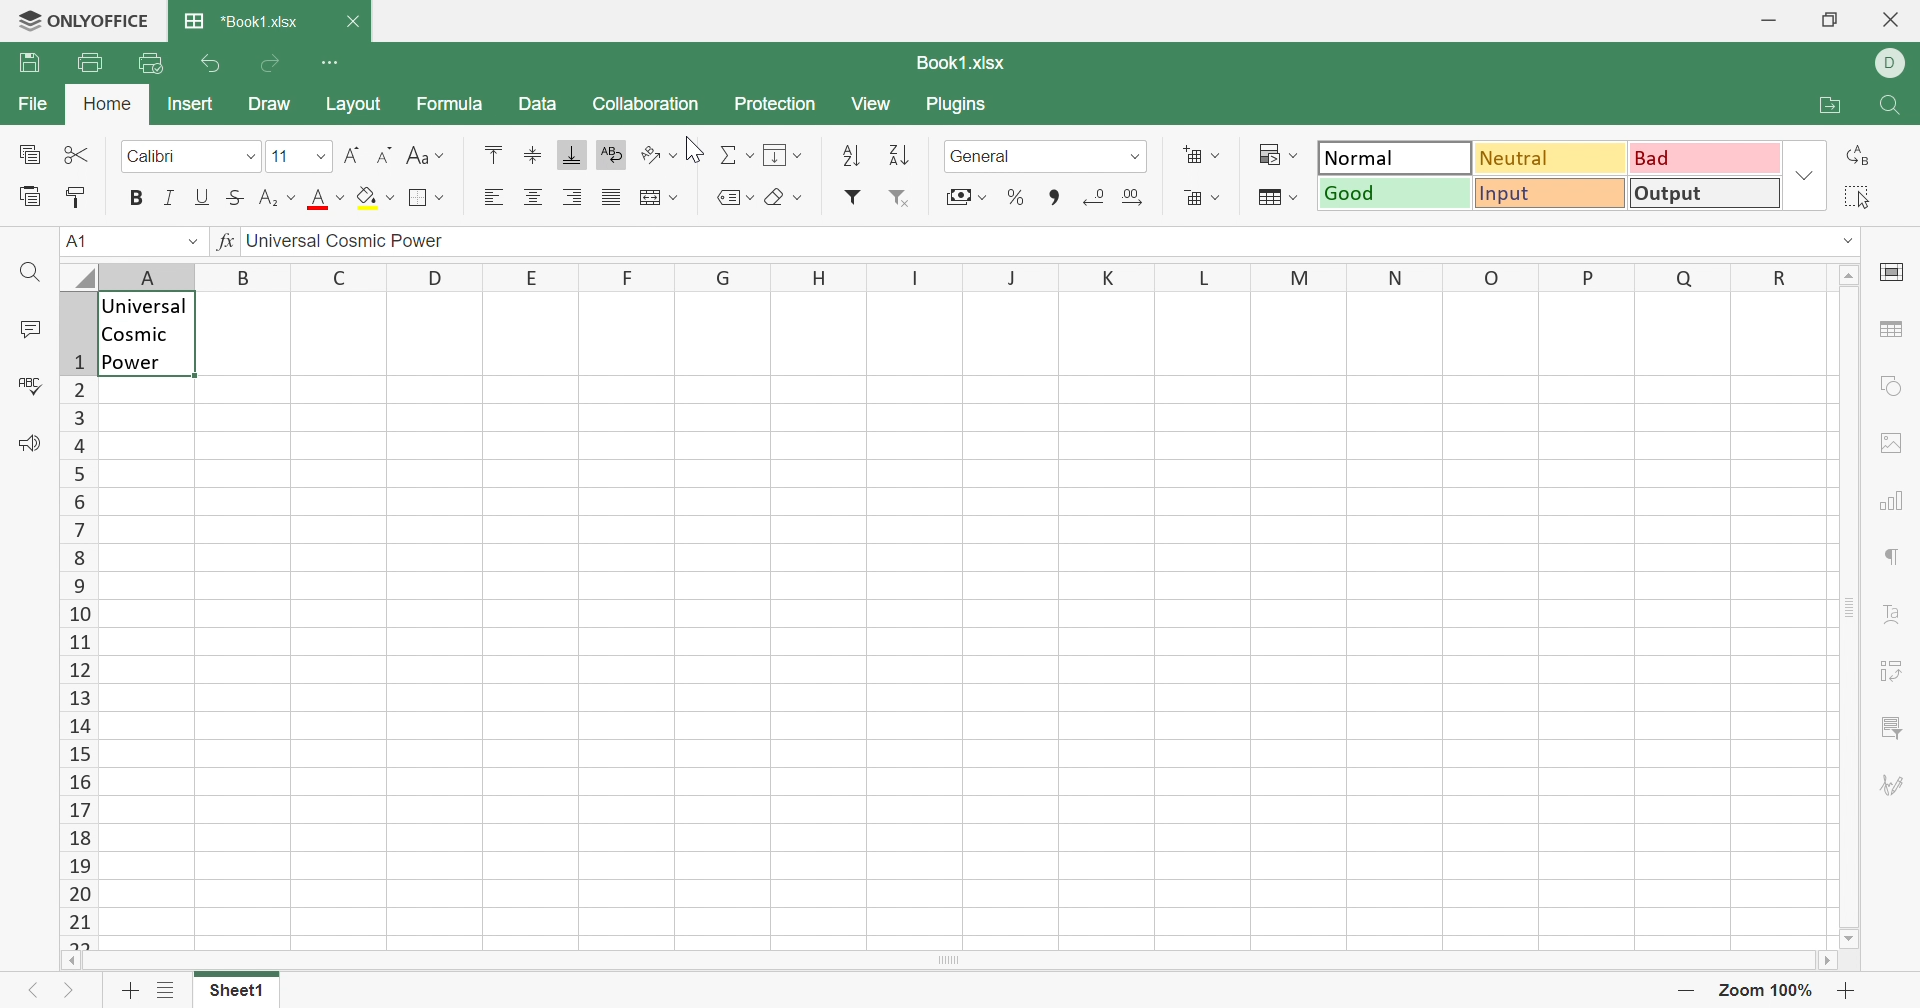  I want to click on Underline, so click(201, 197).